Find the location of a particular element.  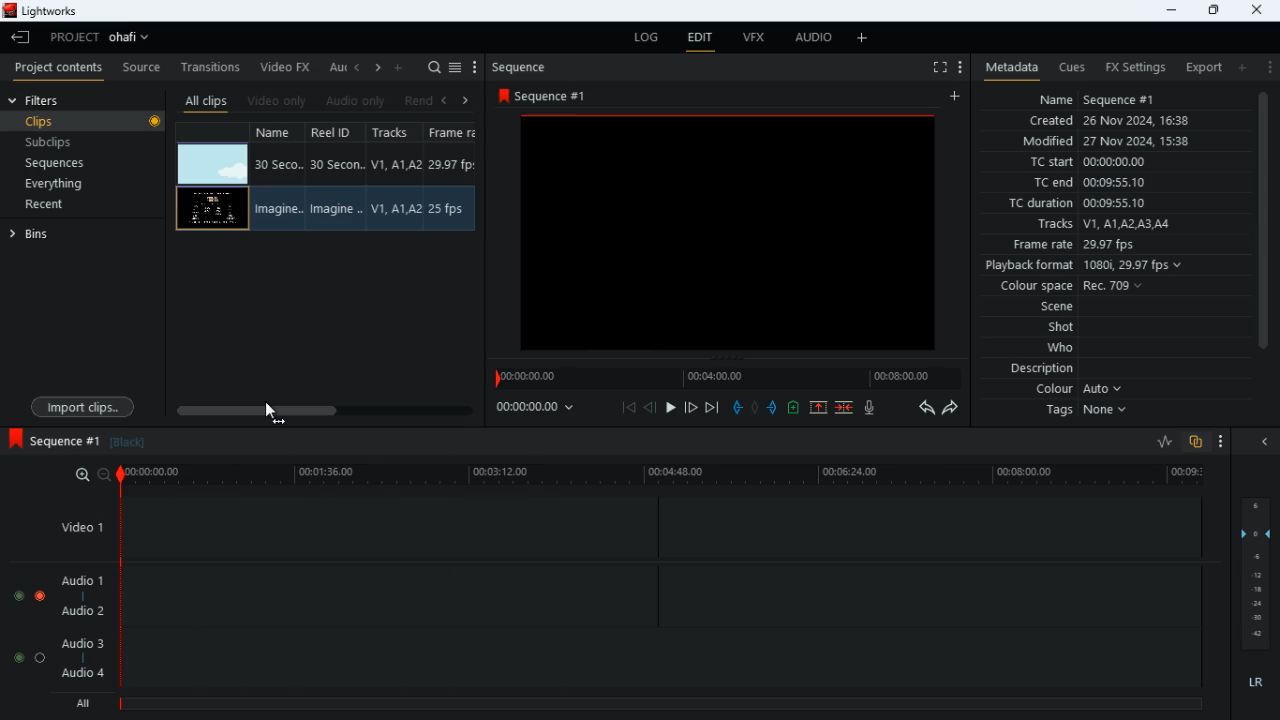

scroll is located at coordinates (1265, 233).